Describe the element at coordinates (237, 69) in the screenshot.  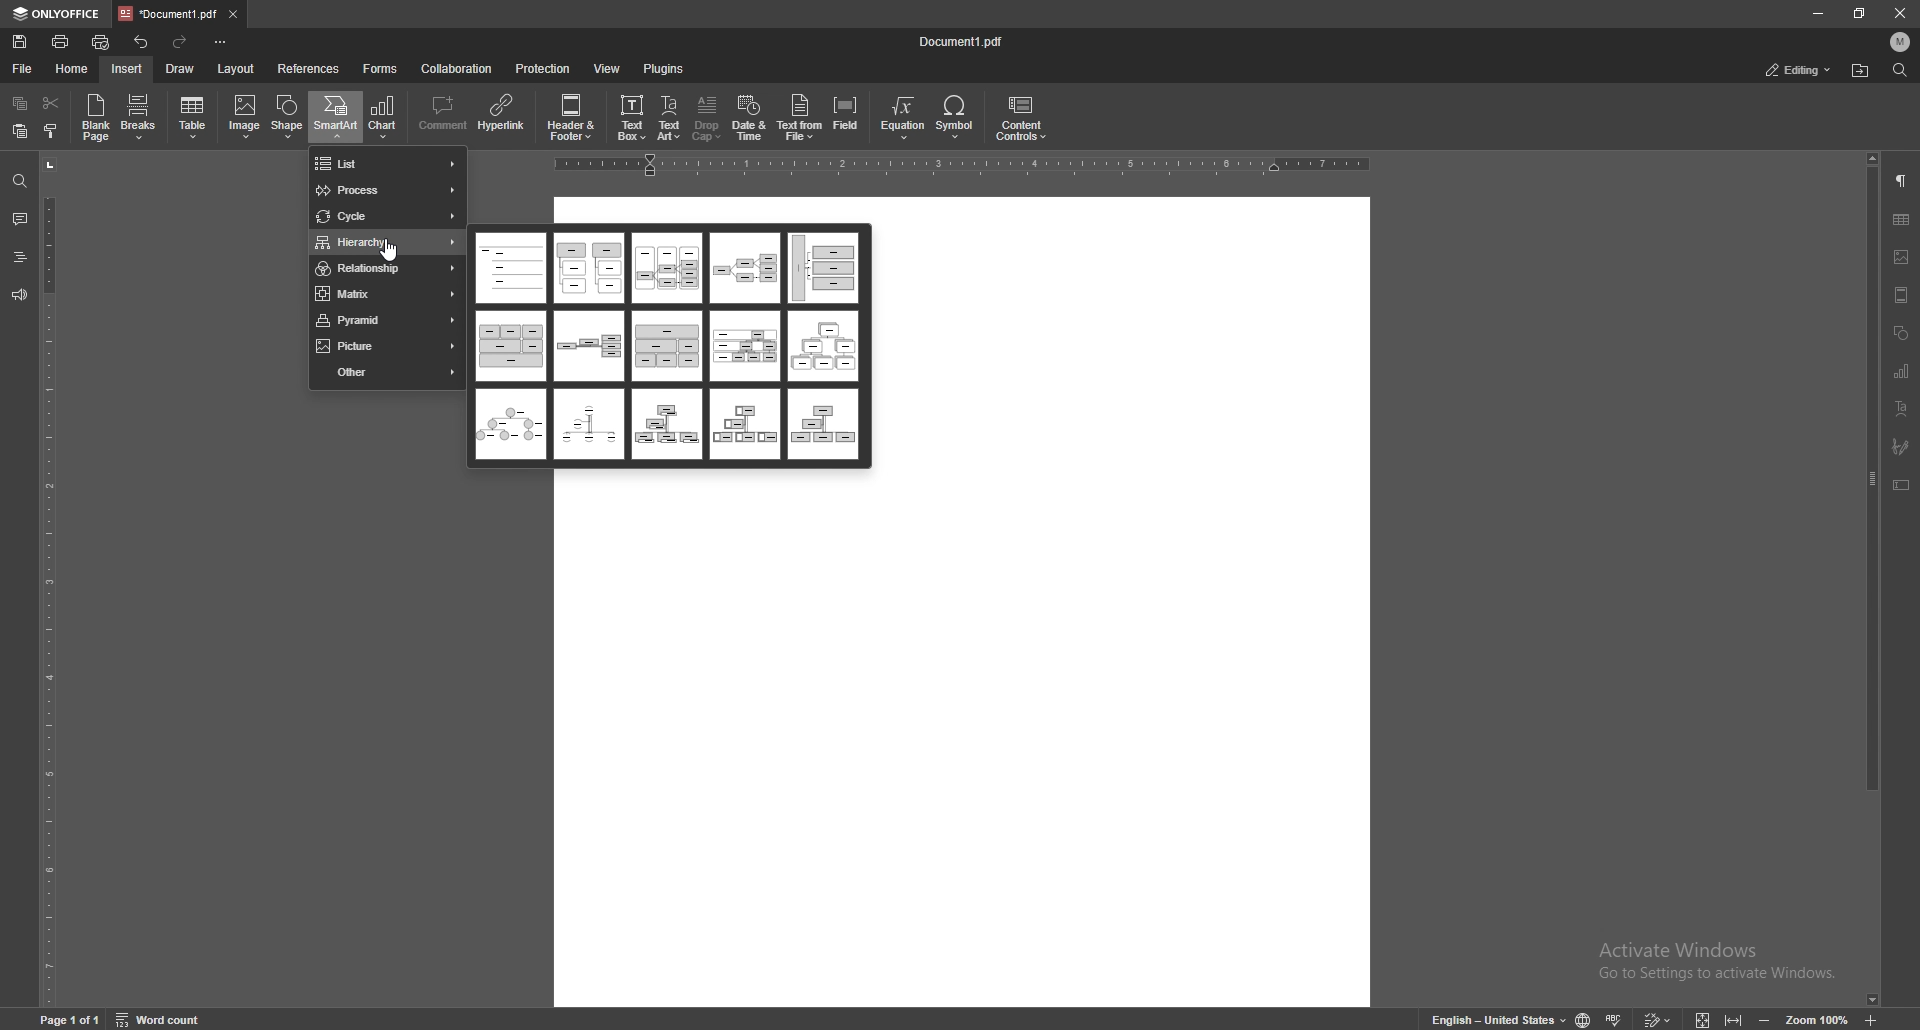
I see `layout` at that location.